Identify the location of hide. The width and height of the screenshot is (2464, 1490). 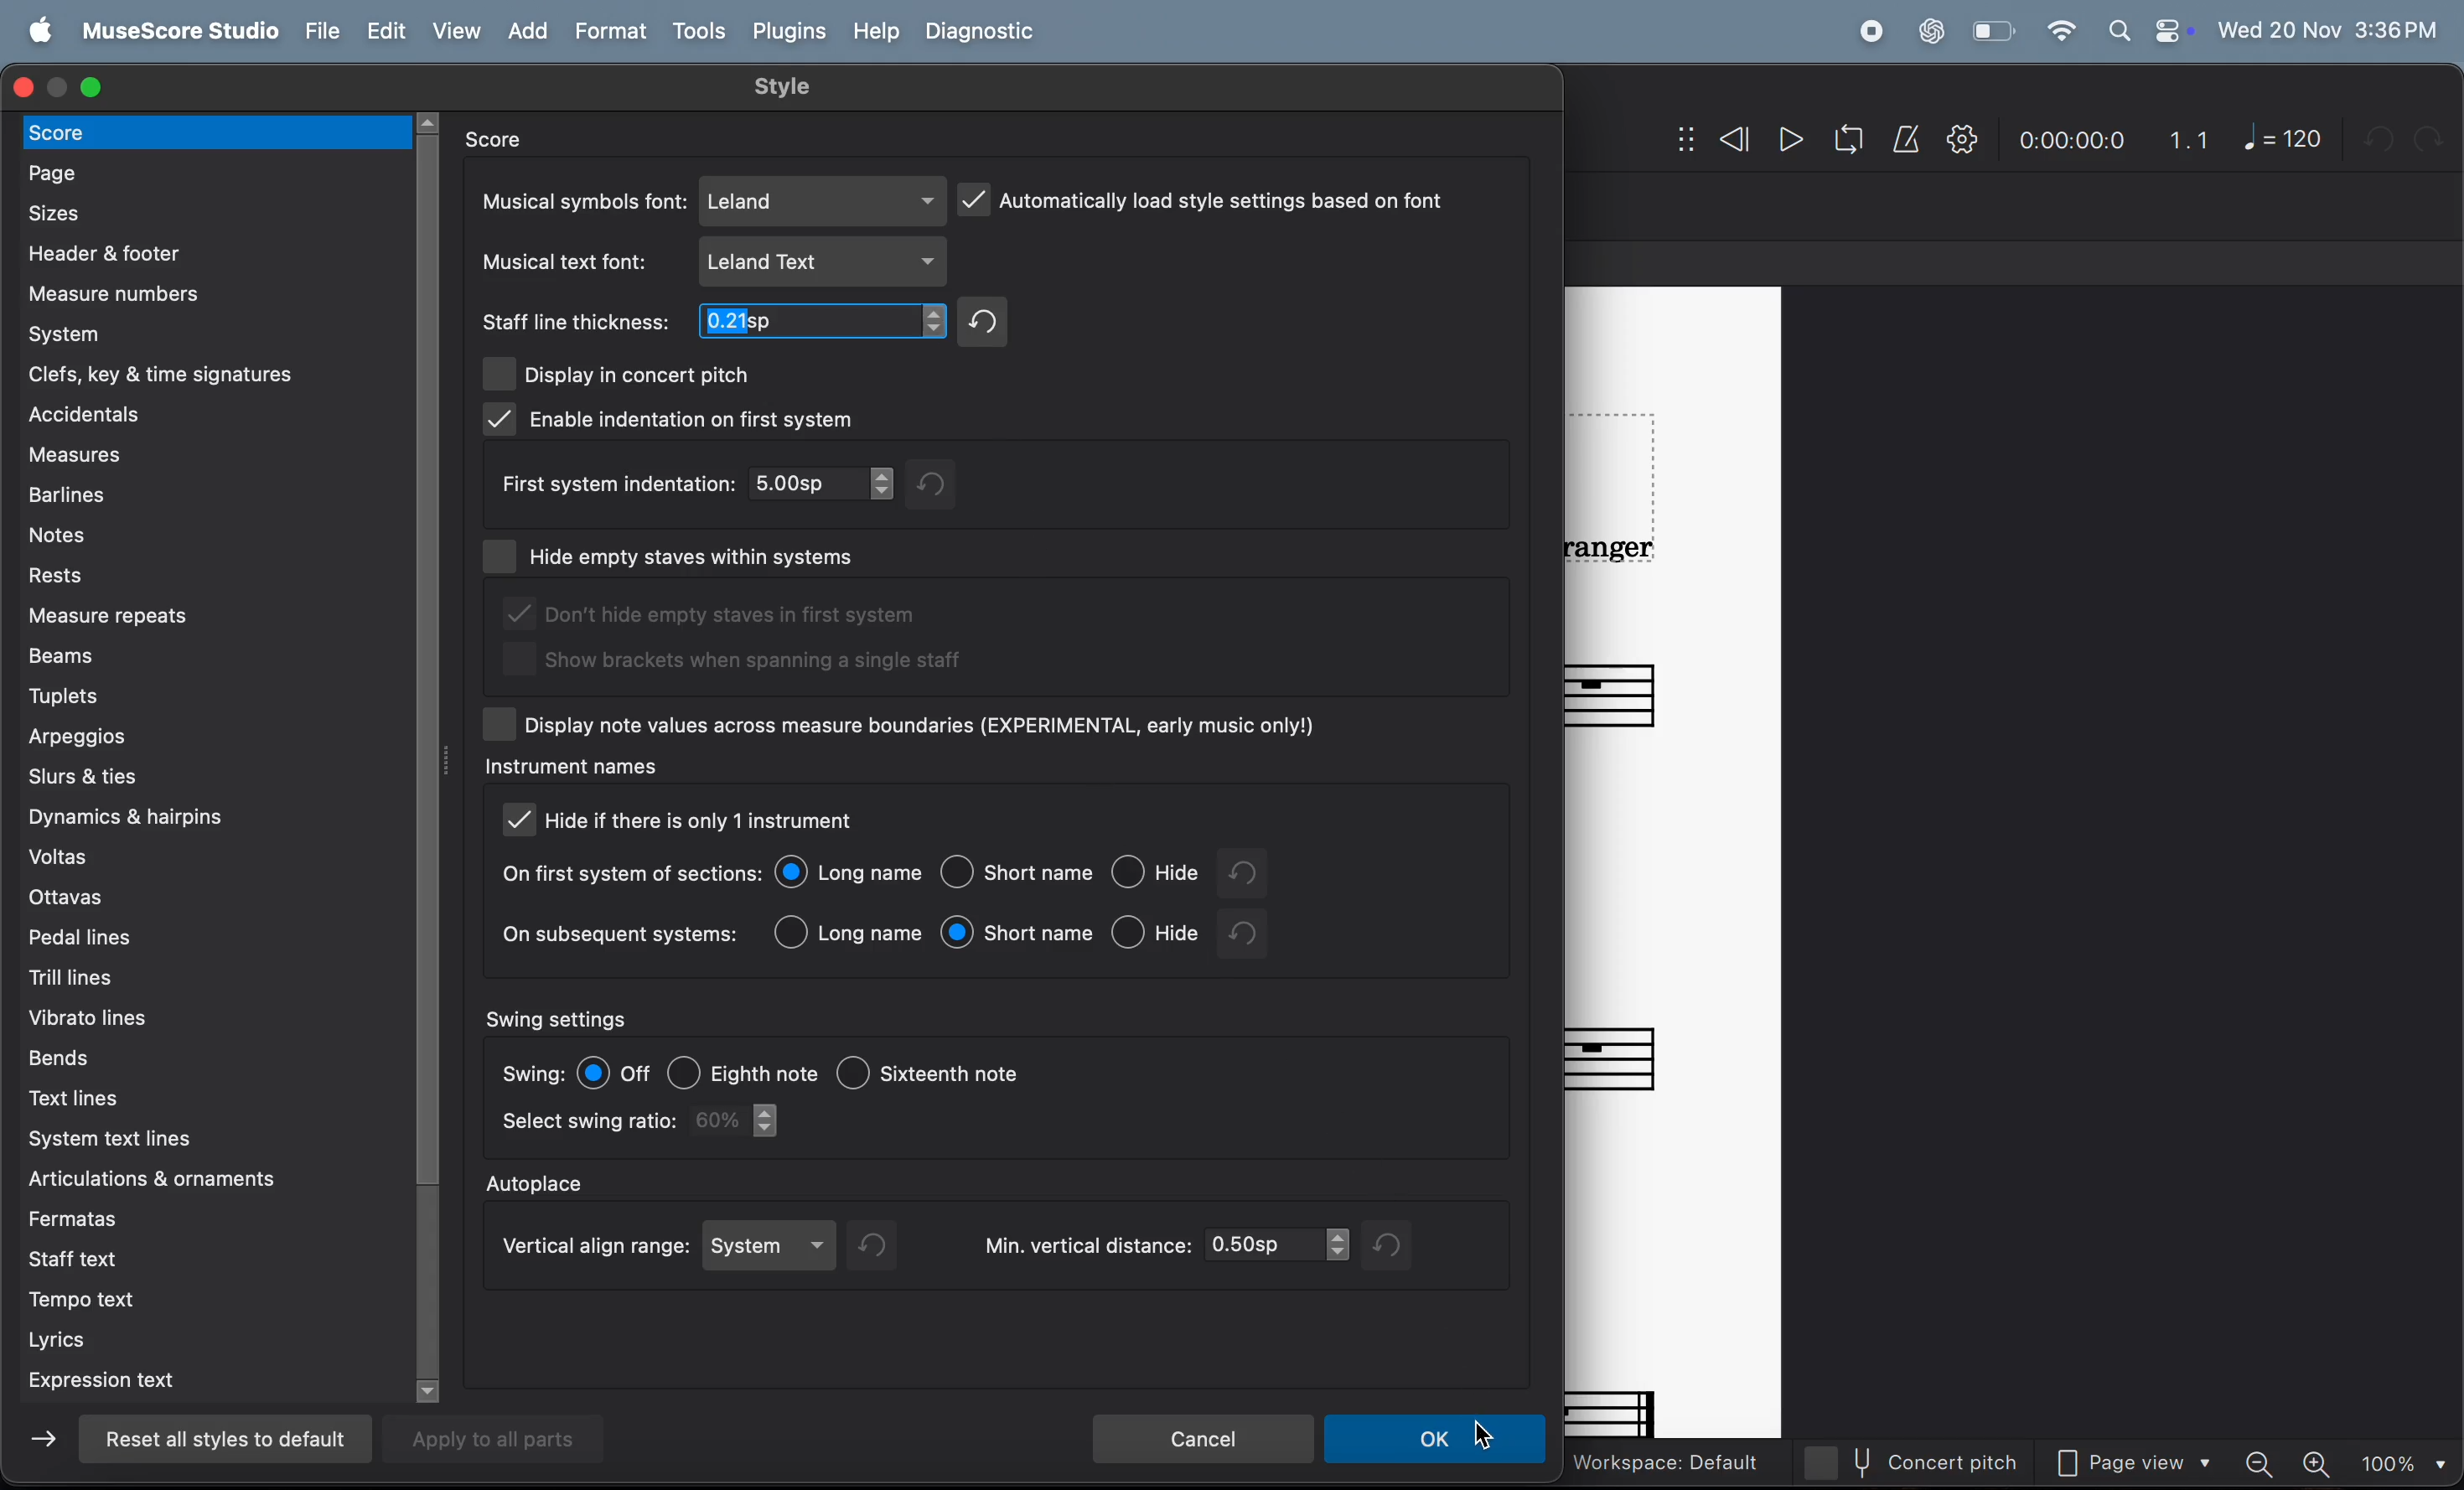
(1160, 875).